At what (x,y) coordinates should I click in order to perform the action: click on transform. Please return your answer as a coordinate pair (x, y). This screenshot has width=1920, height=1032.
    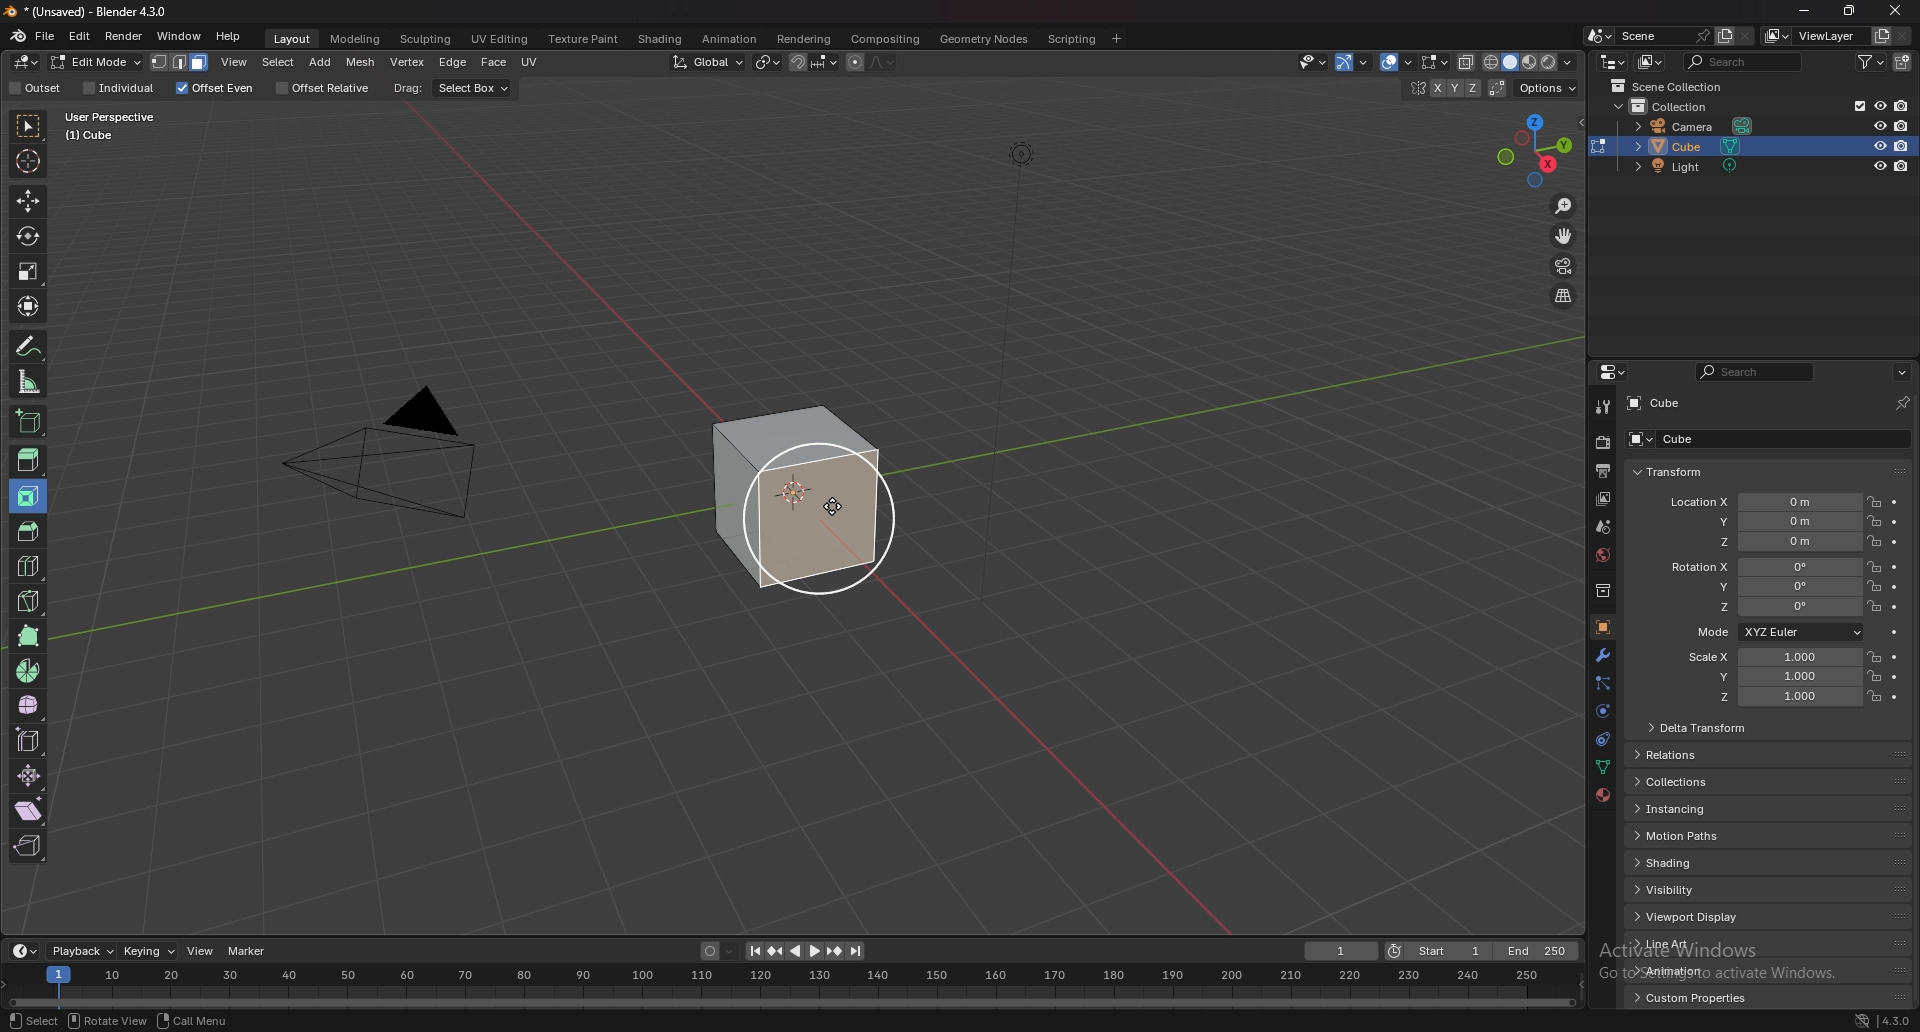
    Looking at the image, I should click on (30, 306).